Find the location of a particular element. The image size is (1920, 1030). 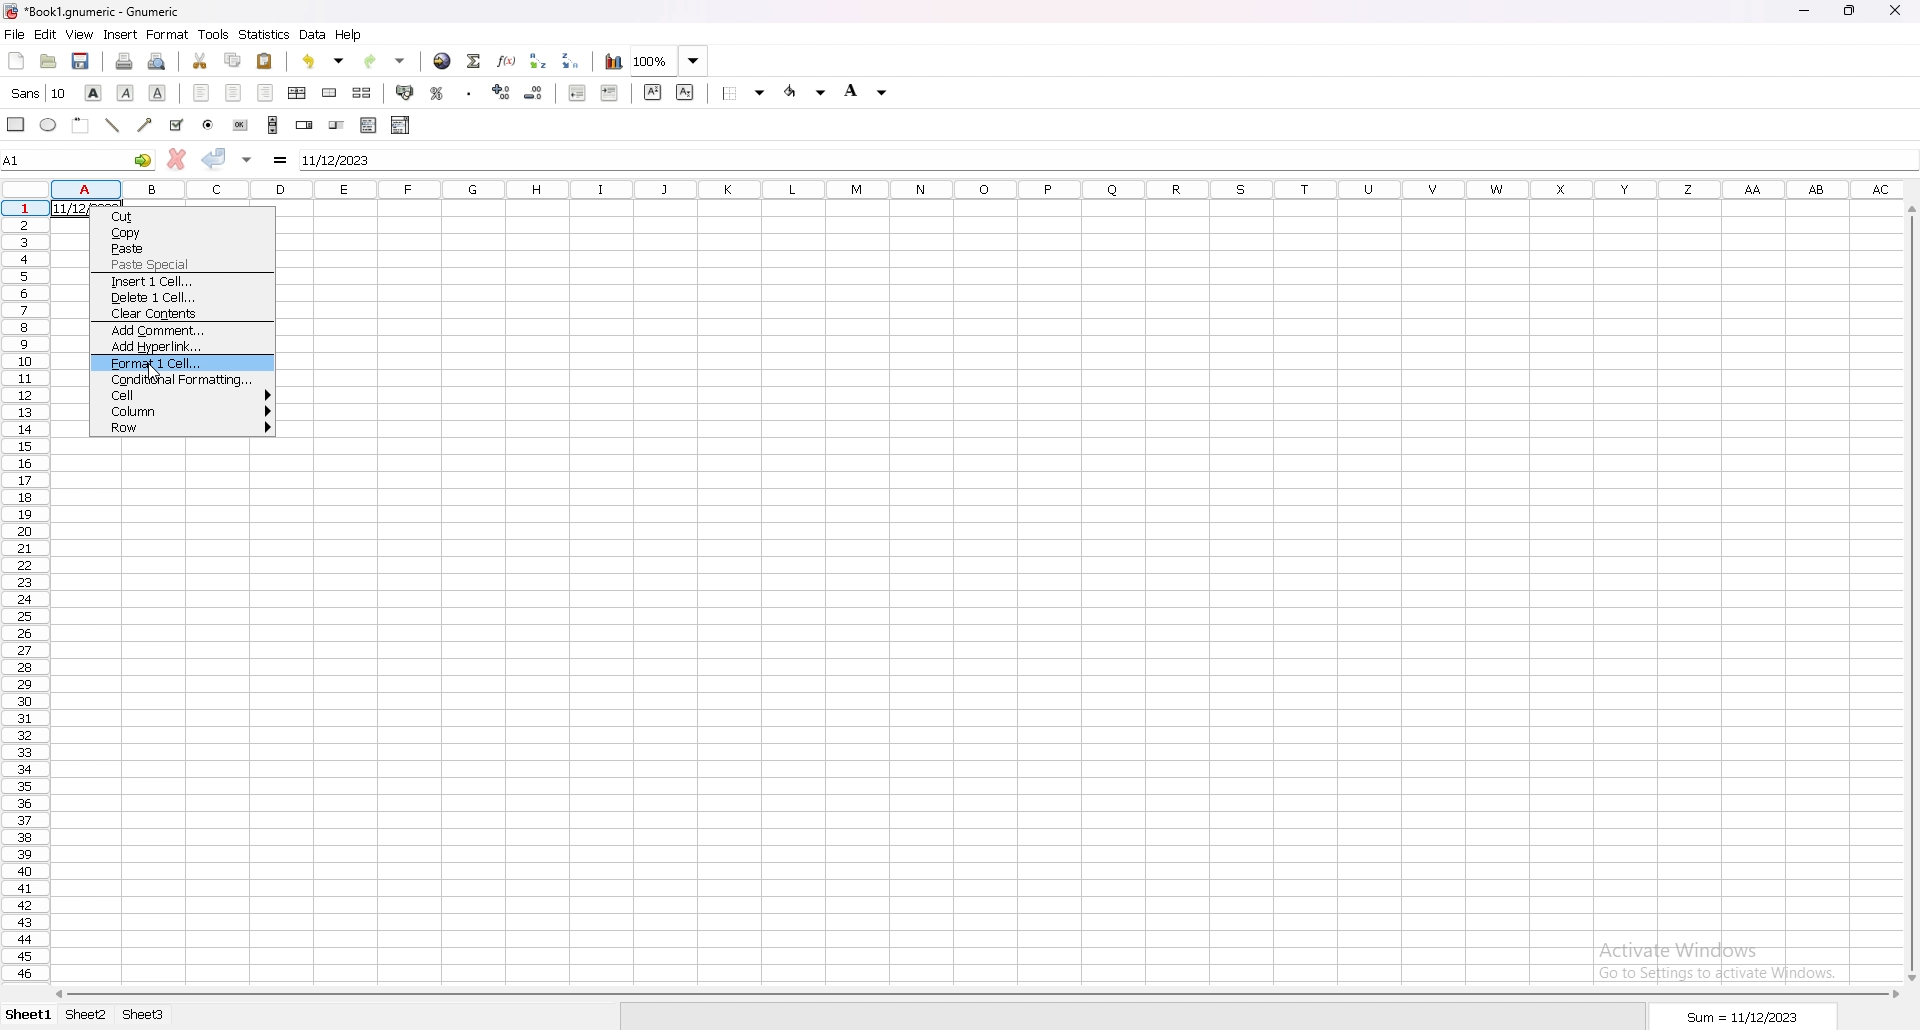

hyperlink is located at coordinates (443, 61).